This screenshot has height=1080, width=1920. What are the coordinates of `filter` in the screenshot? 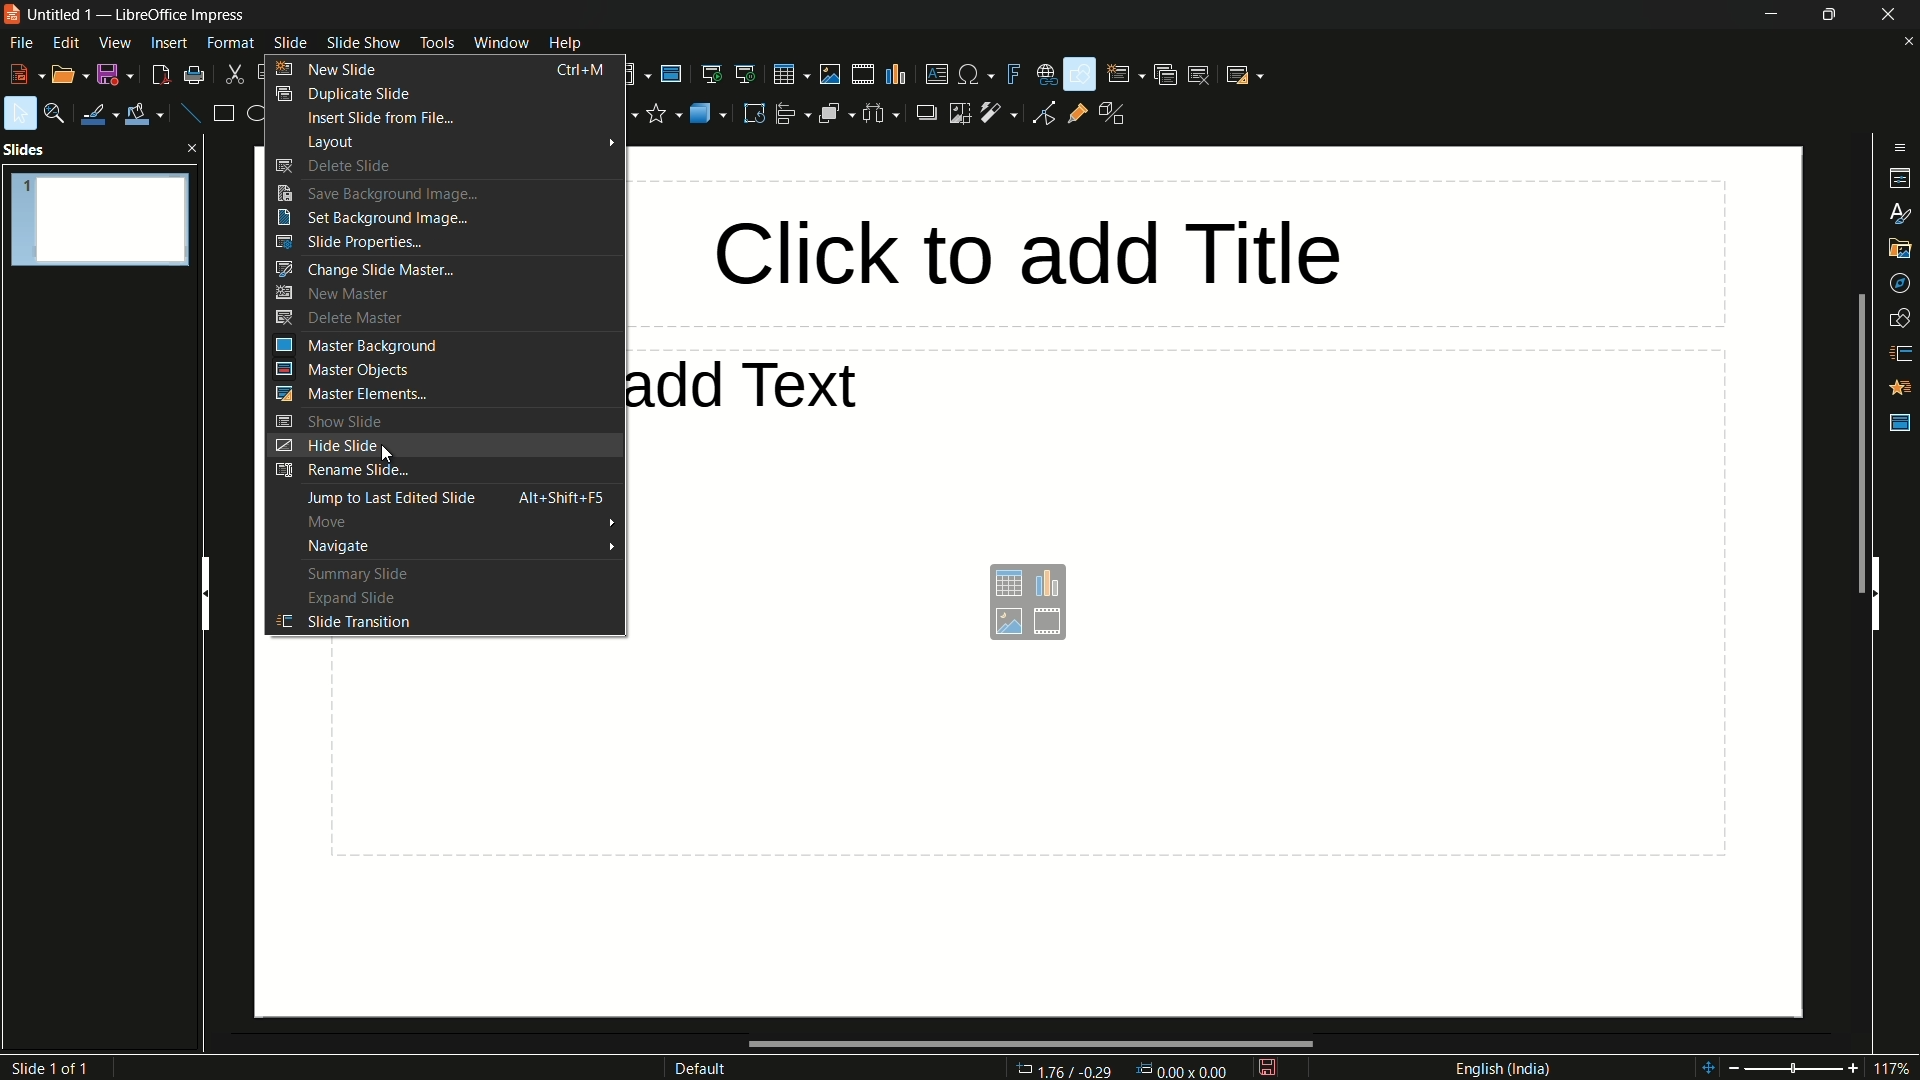 It's located at (999, 113).